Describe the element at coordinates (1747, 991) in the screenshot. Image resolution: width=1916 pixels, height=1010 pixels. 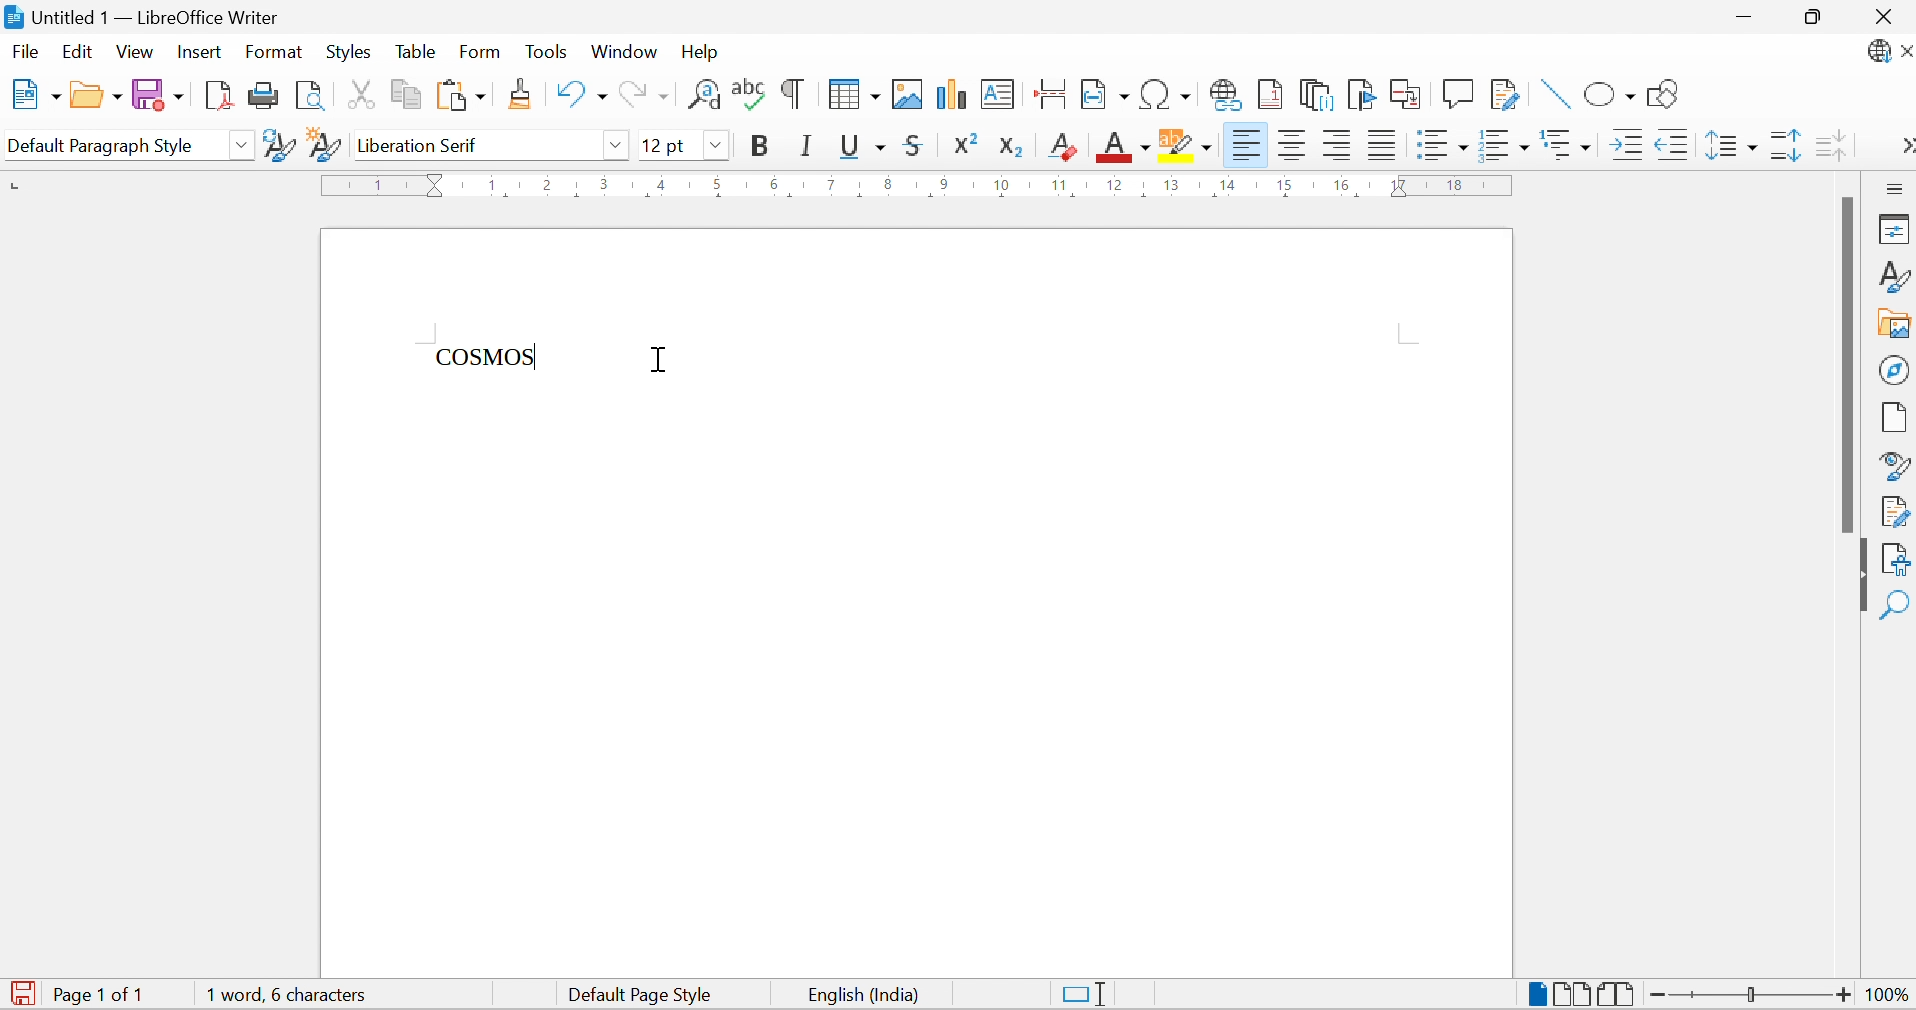
I see `Slider` at that location.